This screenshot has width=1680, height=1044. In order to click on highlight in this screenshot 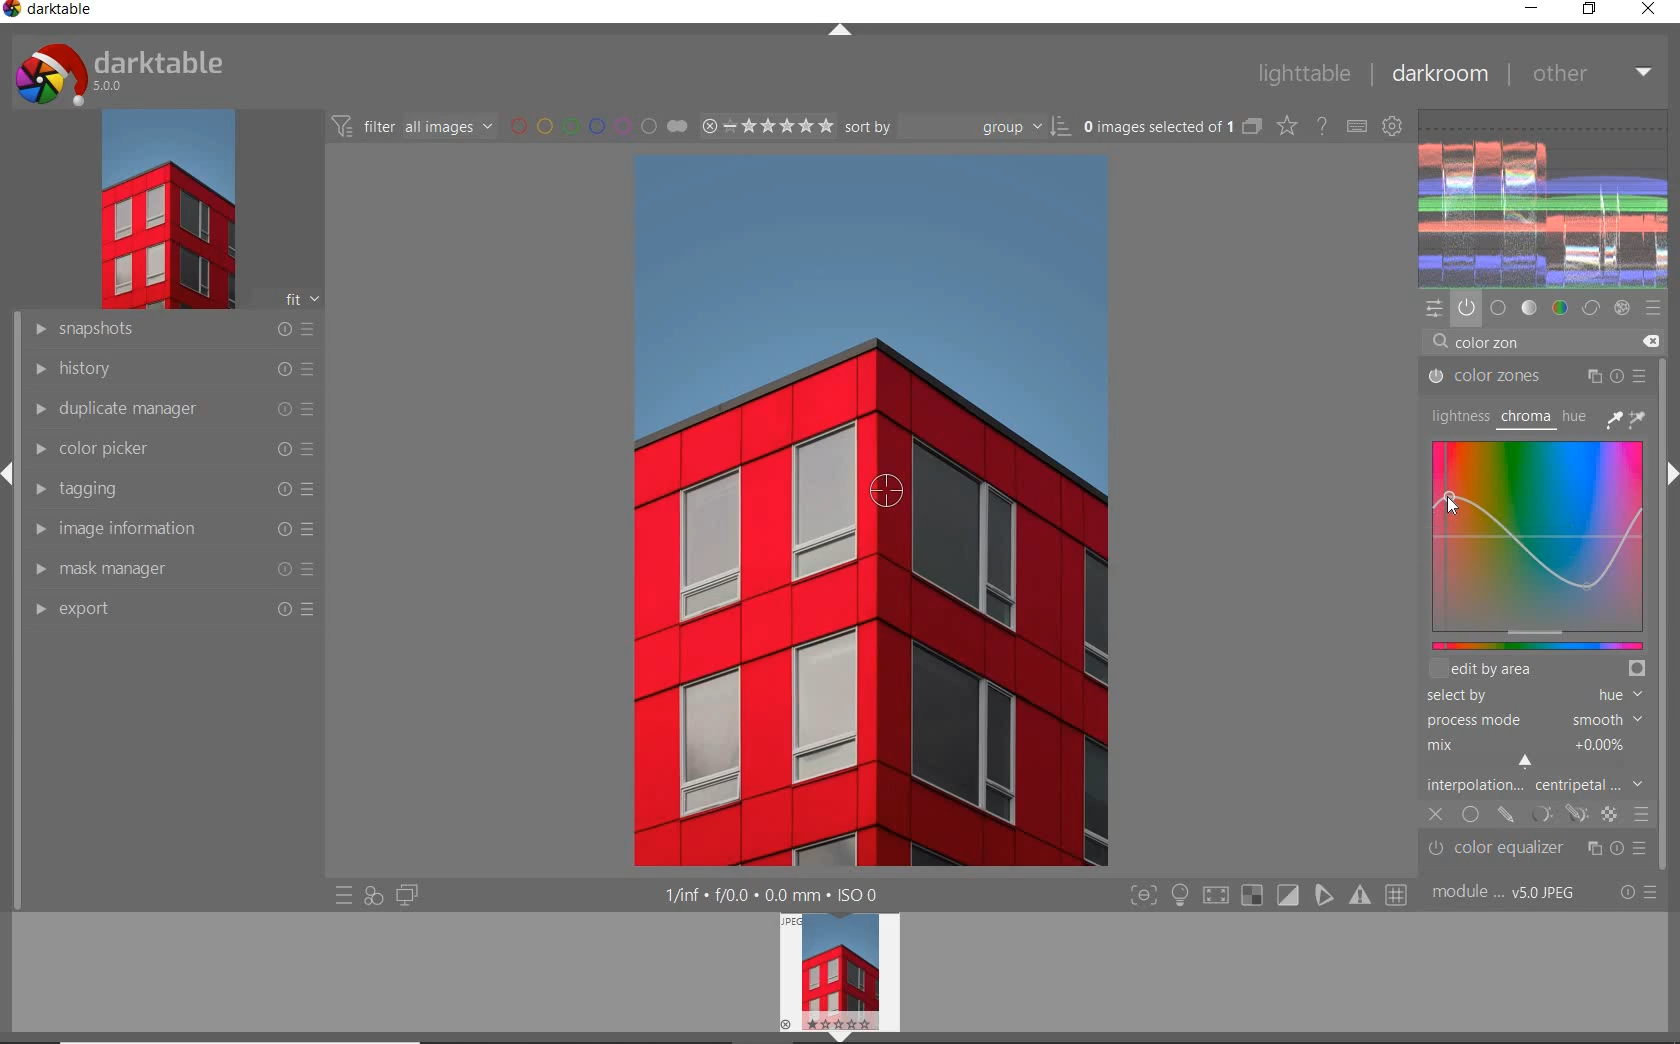, I will do `click(1182, 899)`.